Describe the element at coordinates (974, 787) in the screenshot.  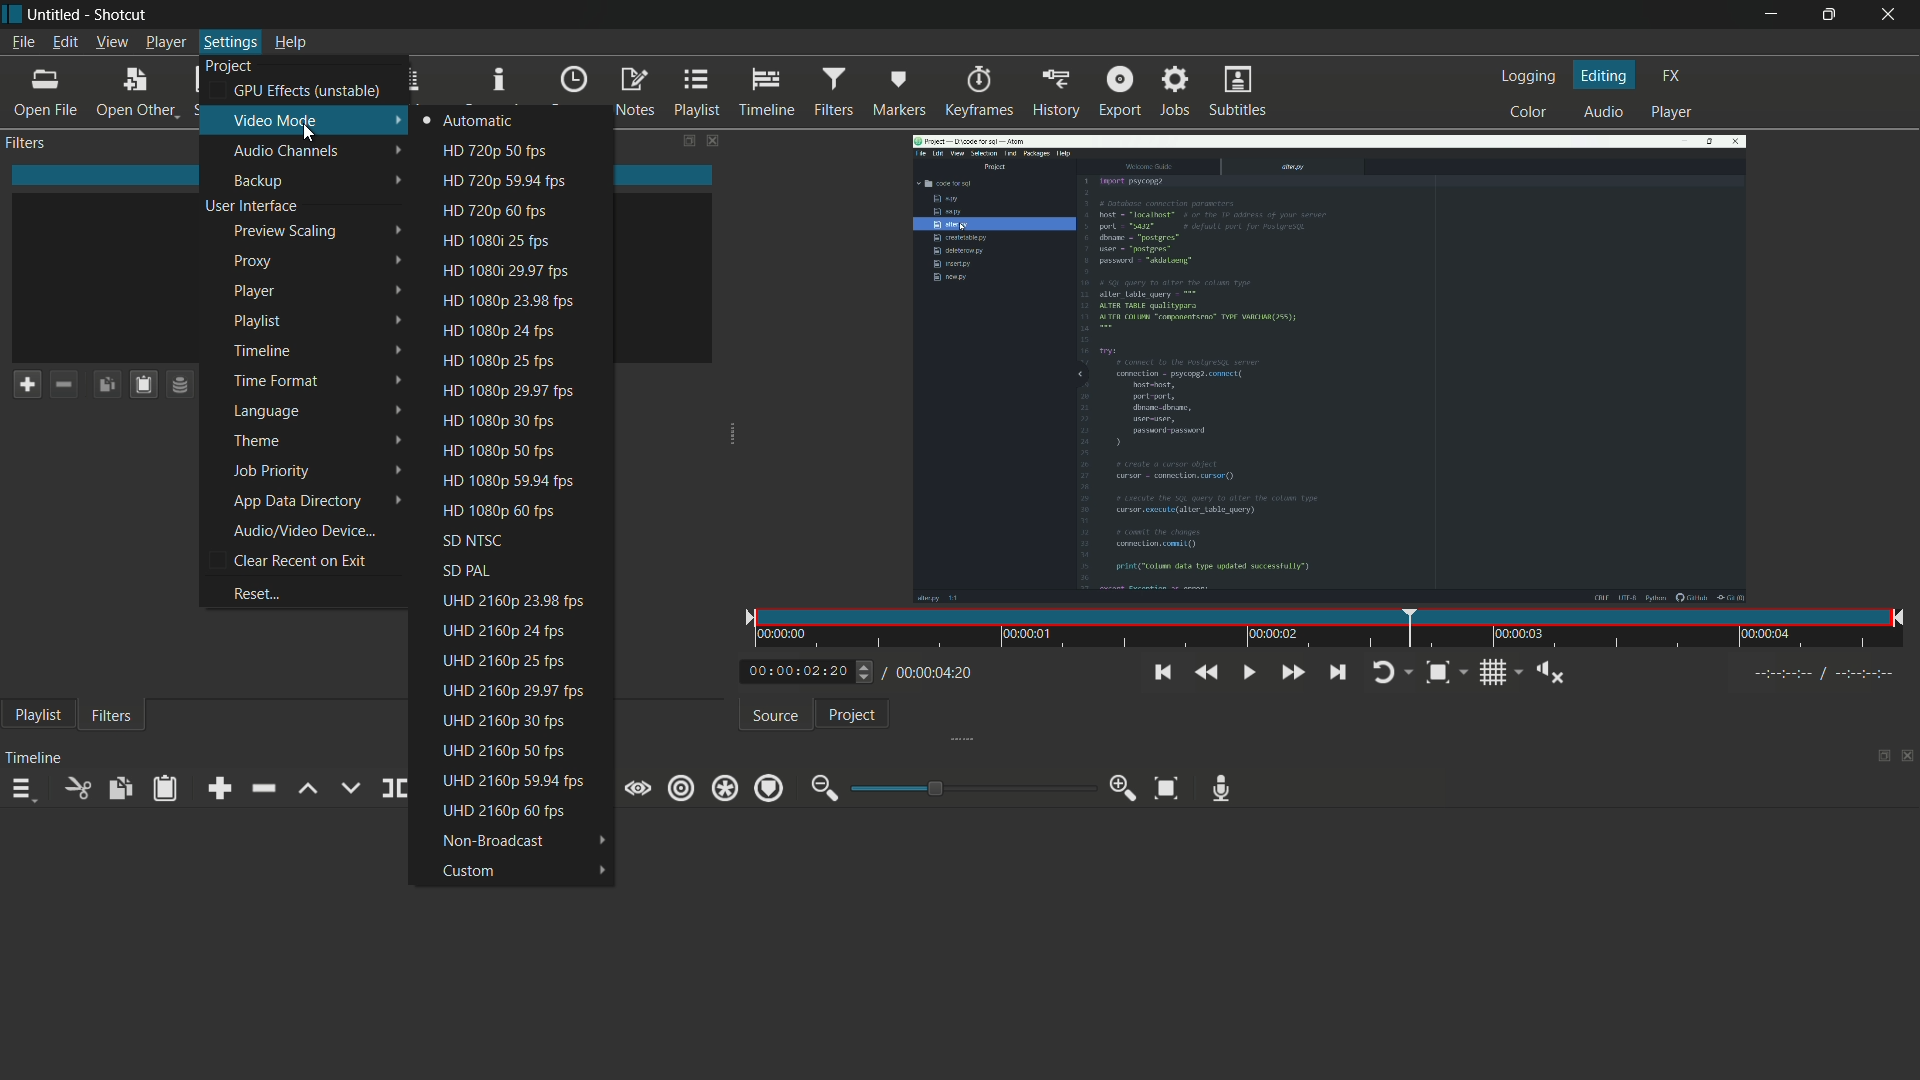
I see `adjustment bar` at that location.